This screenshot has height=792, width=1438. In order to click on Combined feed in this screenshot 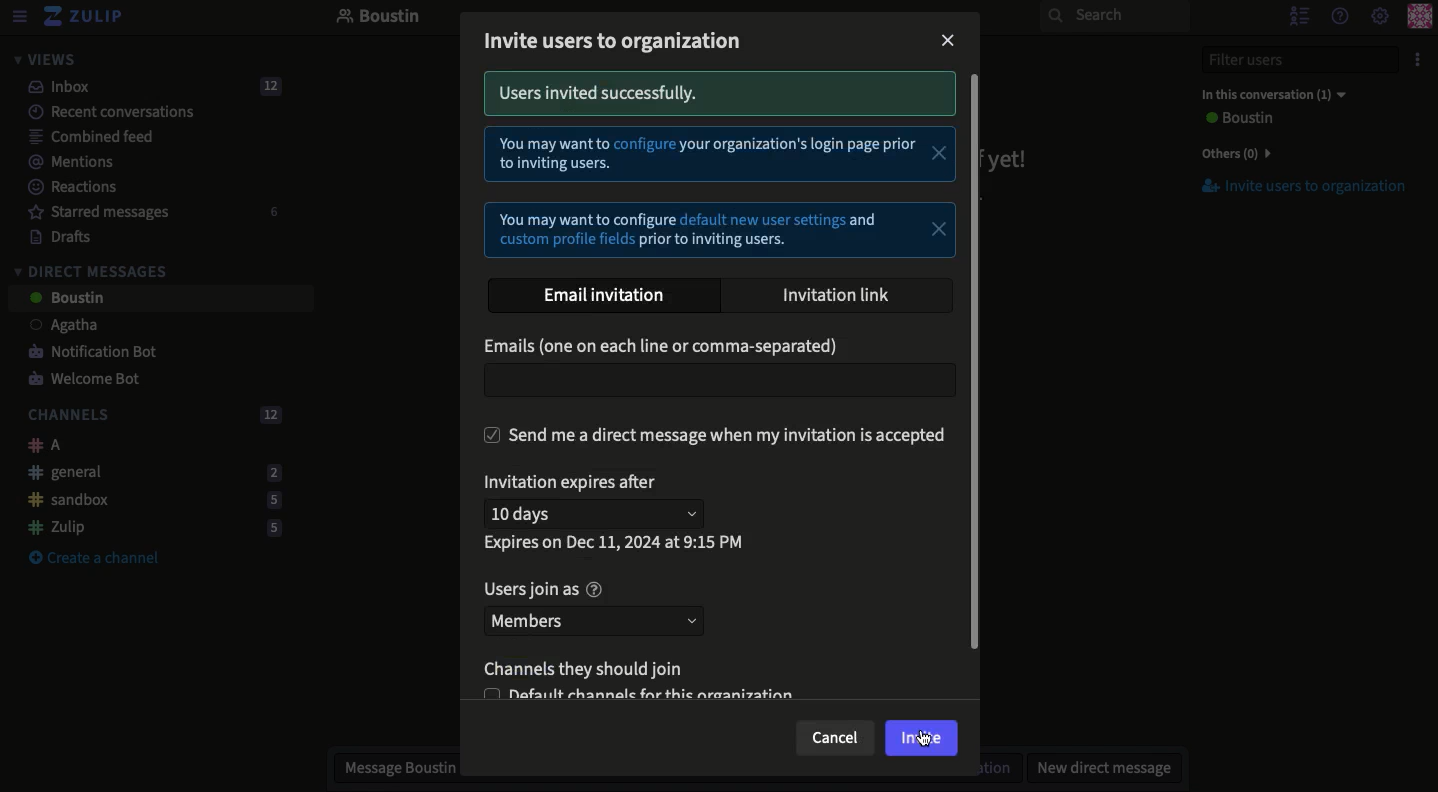, I will do `click(80, 136)`.